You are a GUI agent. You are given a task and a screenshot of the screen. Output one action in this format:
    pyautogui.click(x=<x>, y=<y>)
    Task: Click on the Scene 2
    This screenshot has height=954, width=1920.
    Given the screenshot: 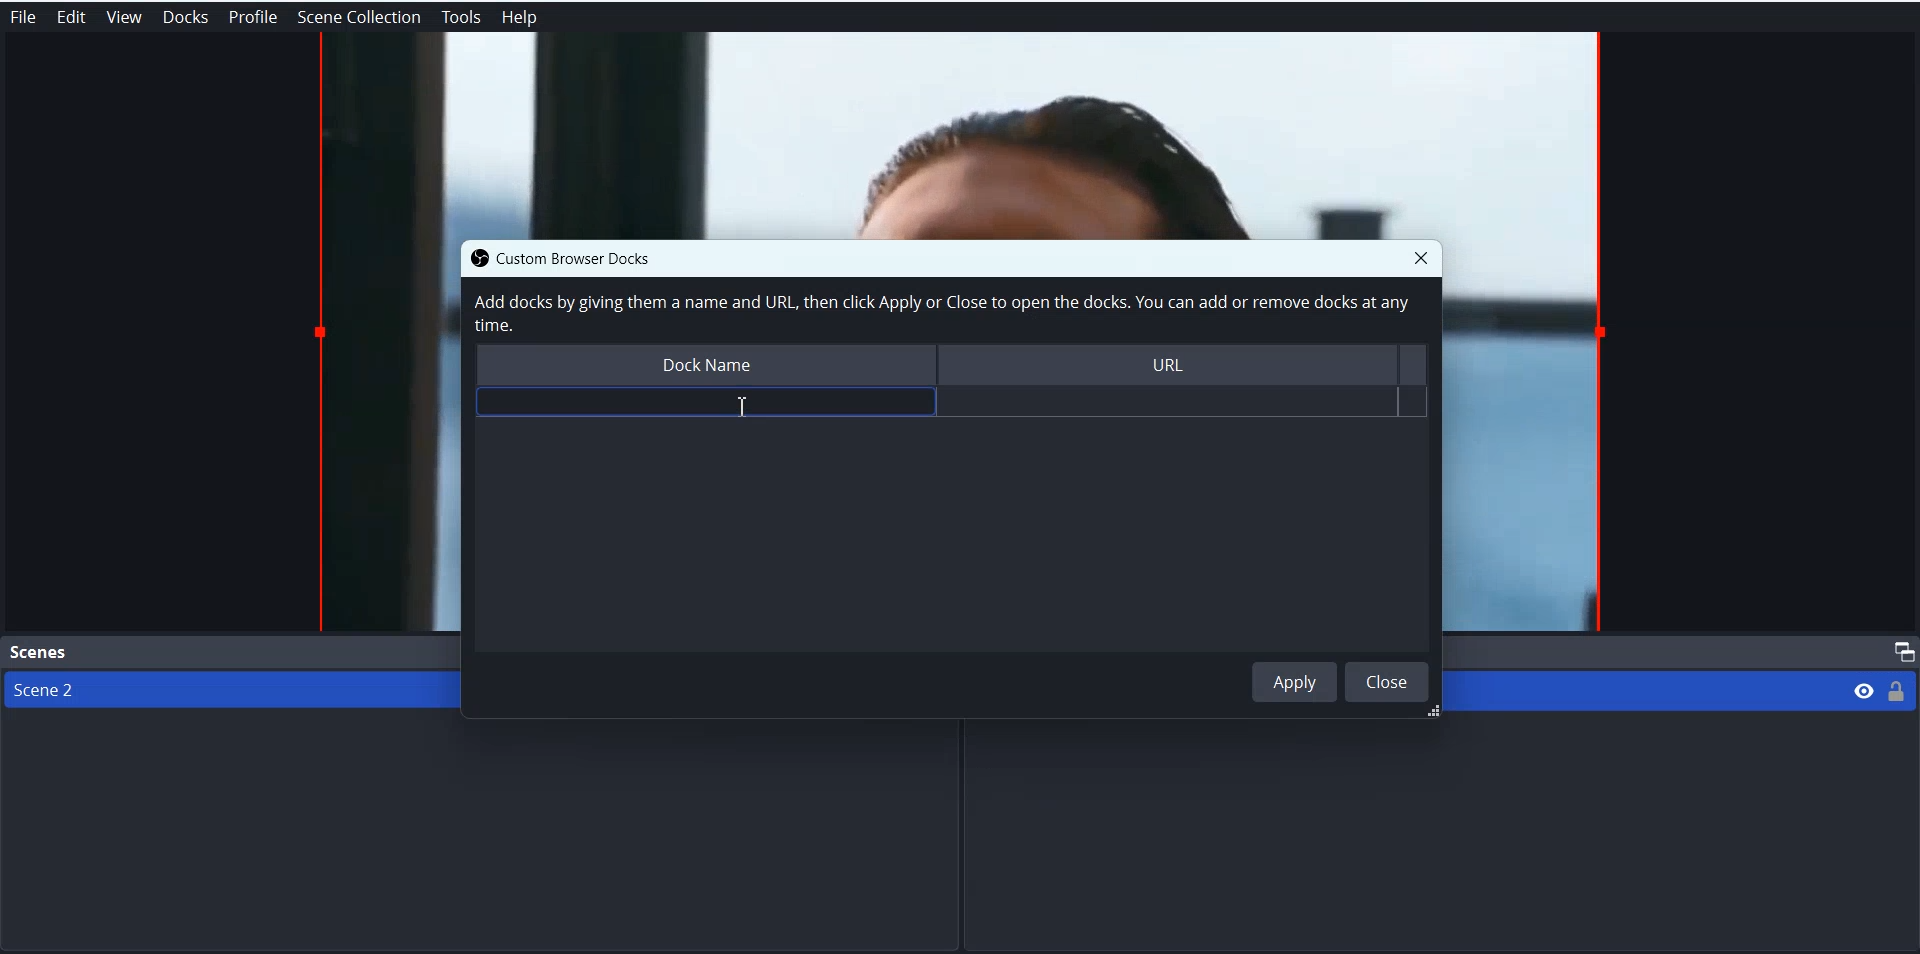 What is the action you would take?
    pyautogui.click(x=221, y=690)
    